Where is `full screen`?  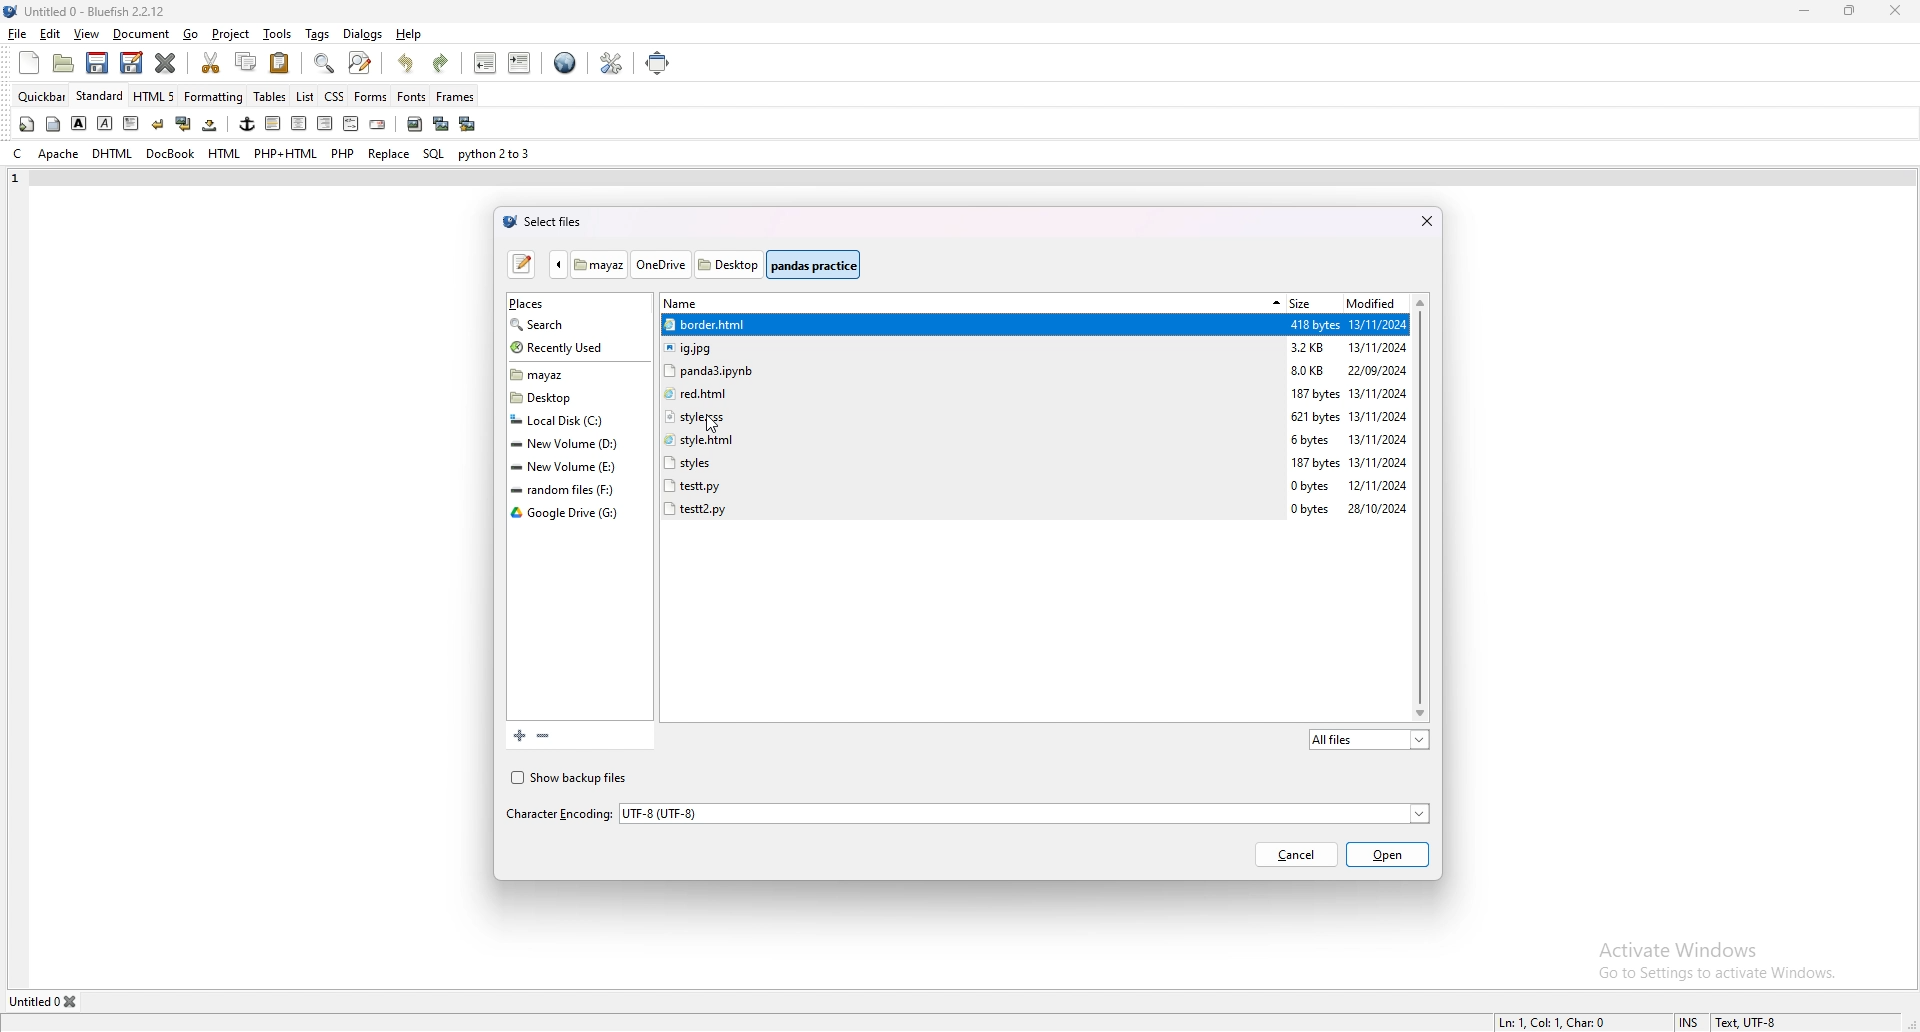
full screen is located at coordinates (658, 63).